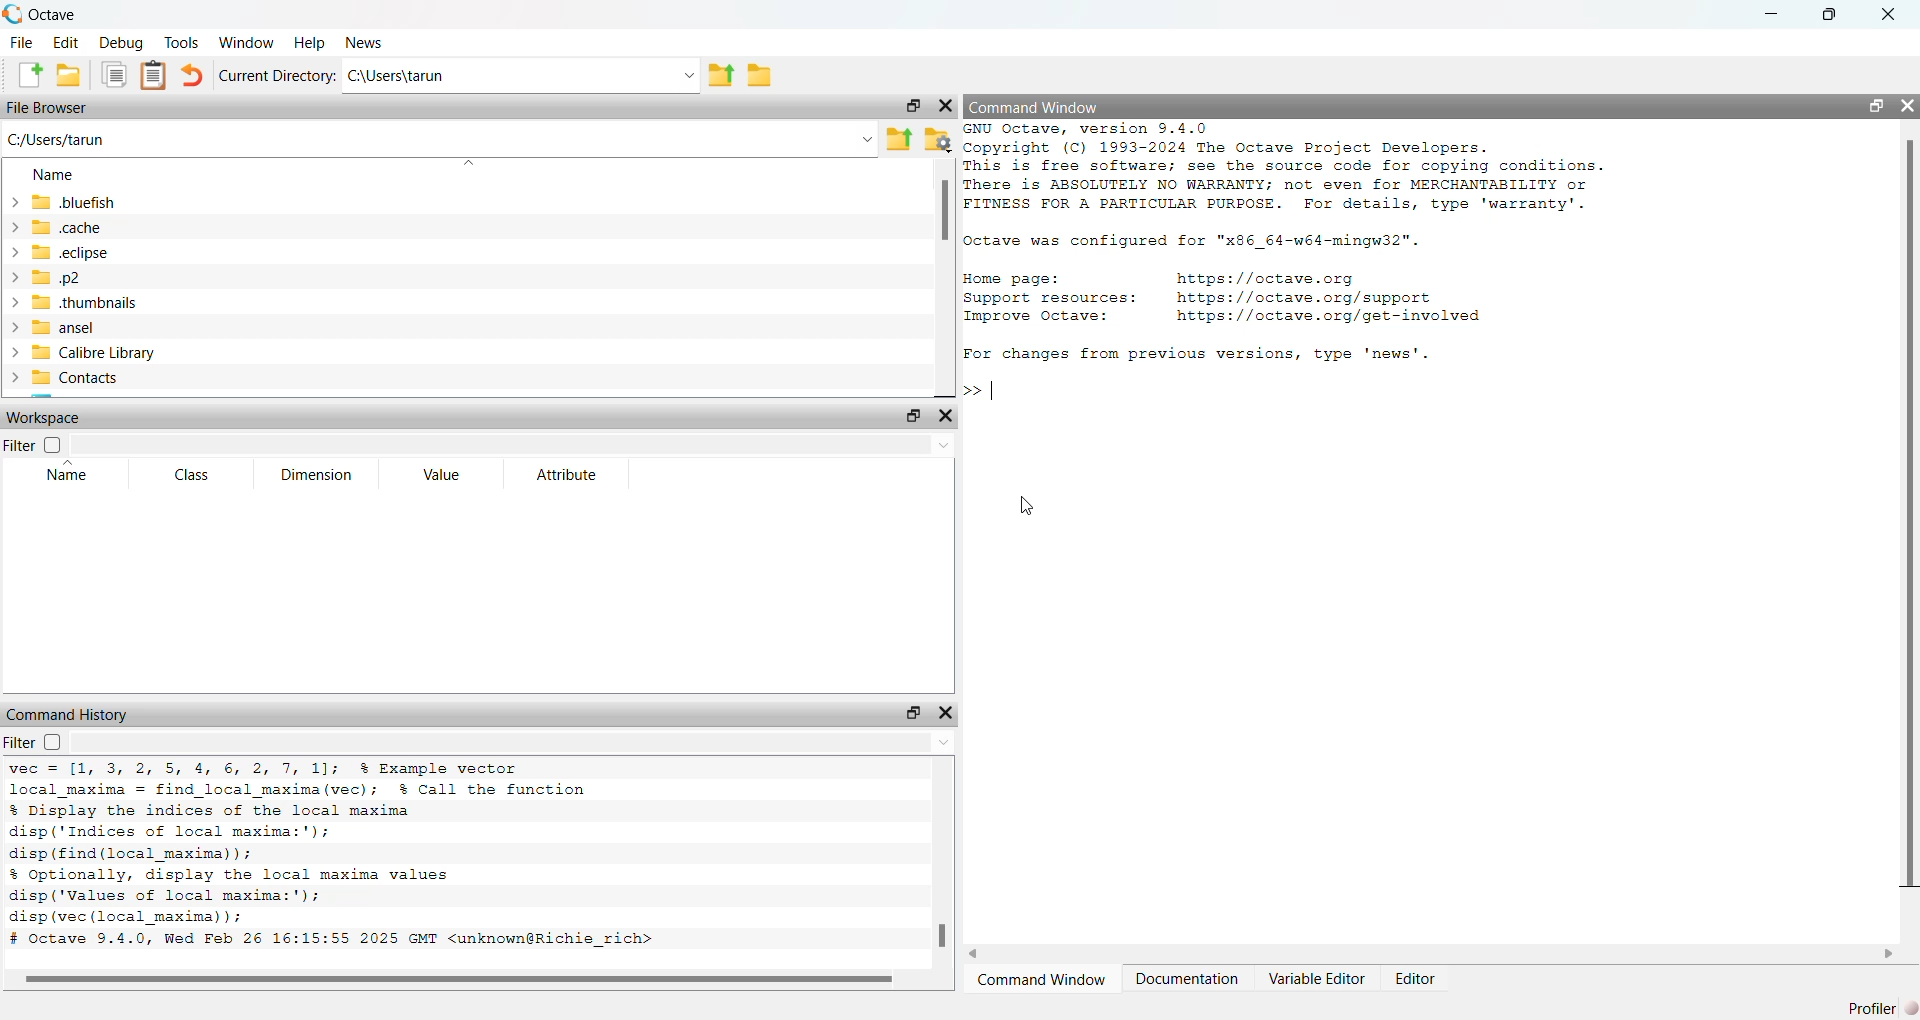 This screenshot has width=1920, height=1020. What do you see at coordinates (1033, 105) in the screenshot?
I see `Command Window` at bounding box center [1033, 105].